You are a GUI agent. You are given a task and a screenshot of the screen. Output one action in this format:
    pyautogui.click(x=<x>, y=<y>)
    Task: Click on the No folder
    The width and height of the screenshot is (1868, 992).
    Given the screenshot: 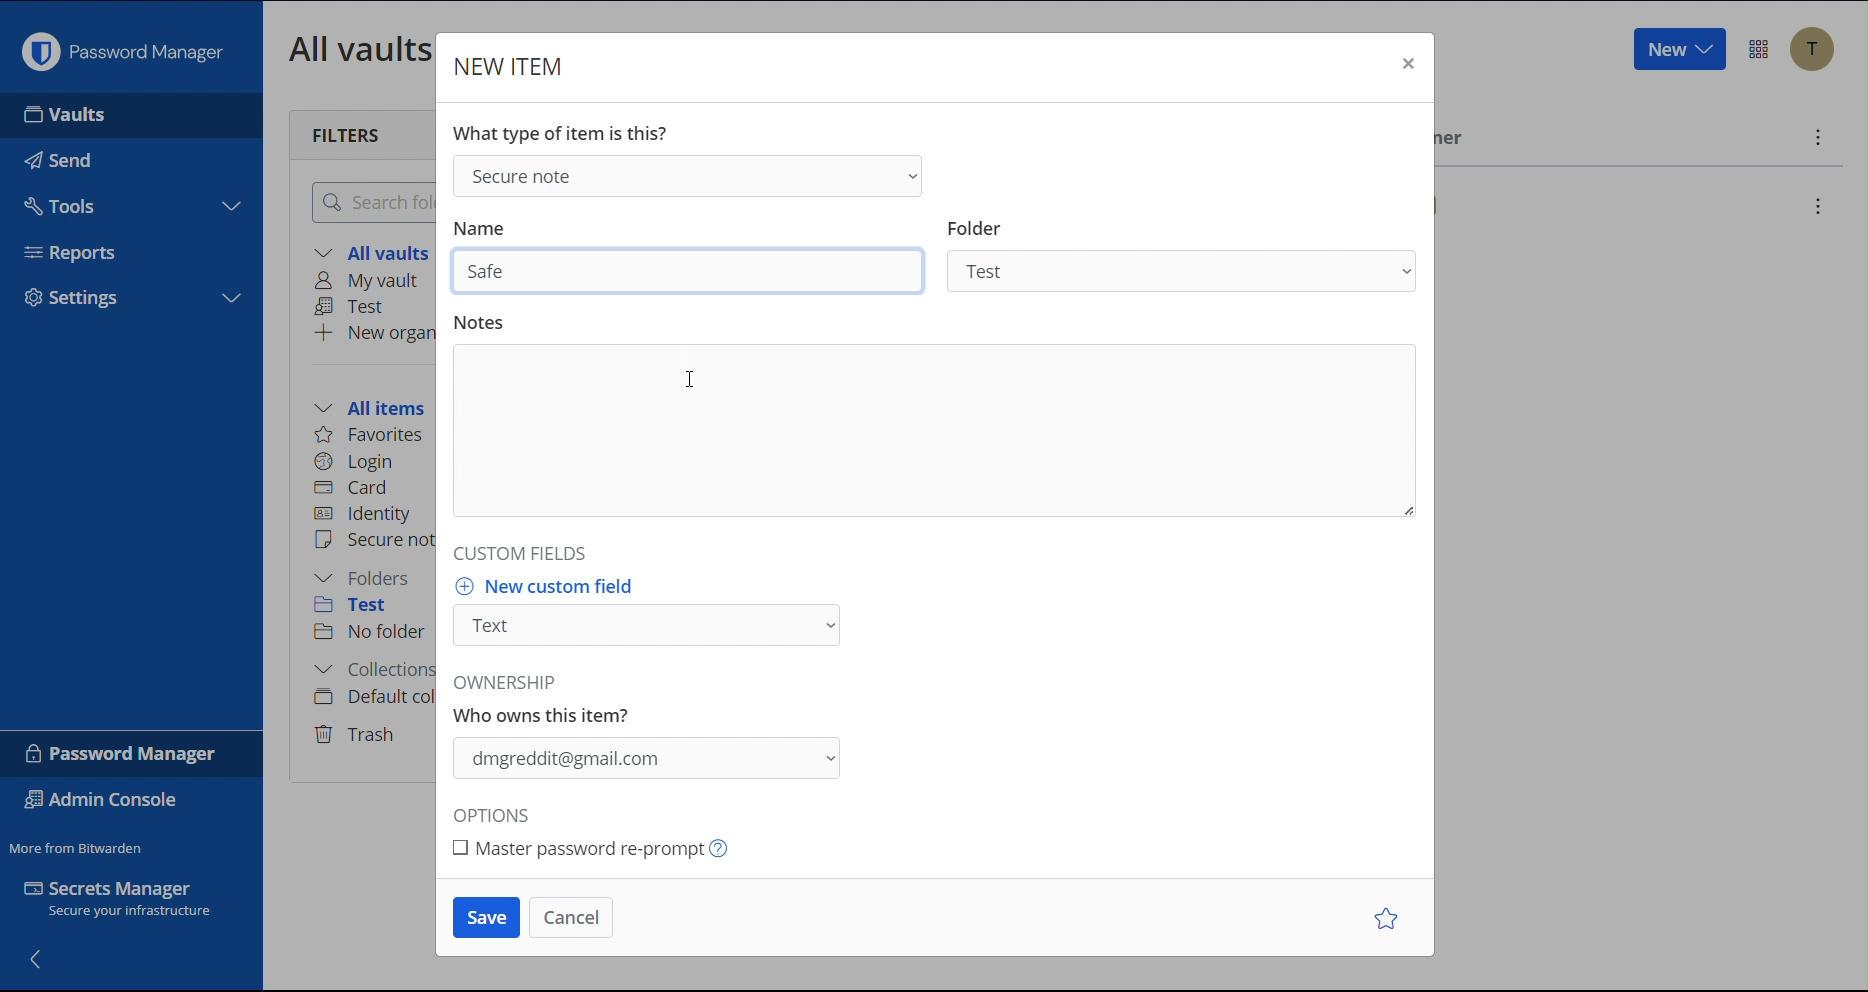 What is the action you would take?
    pyautogui.click(x=372, y=633)
    